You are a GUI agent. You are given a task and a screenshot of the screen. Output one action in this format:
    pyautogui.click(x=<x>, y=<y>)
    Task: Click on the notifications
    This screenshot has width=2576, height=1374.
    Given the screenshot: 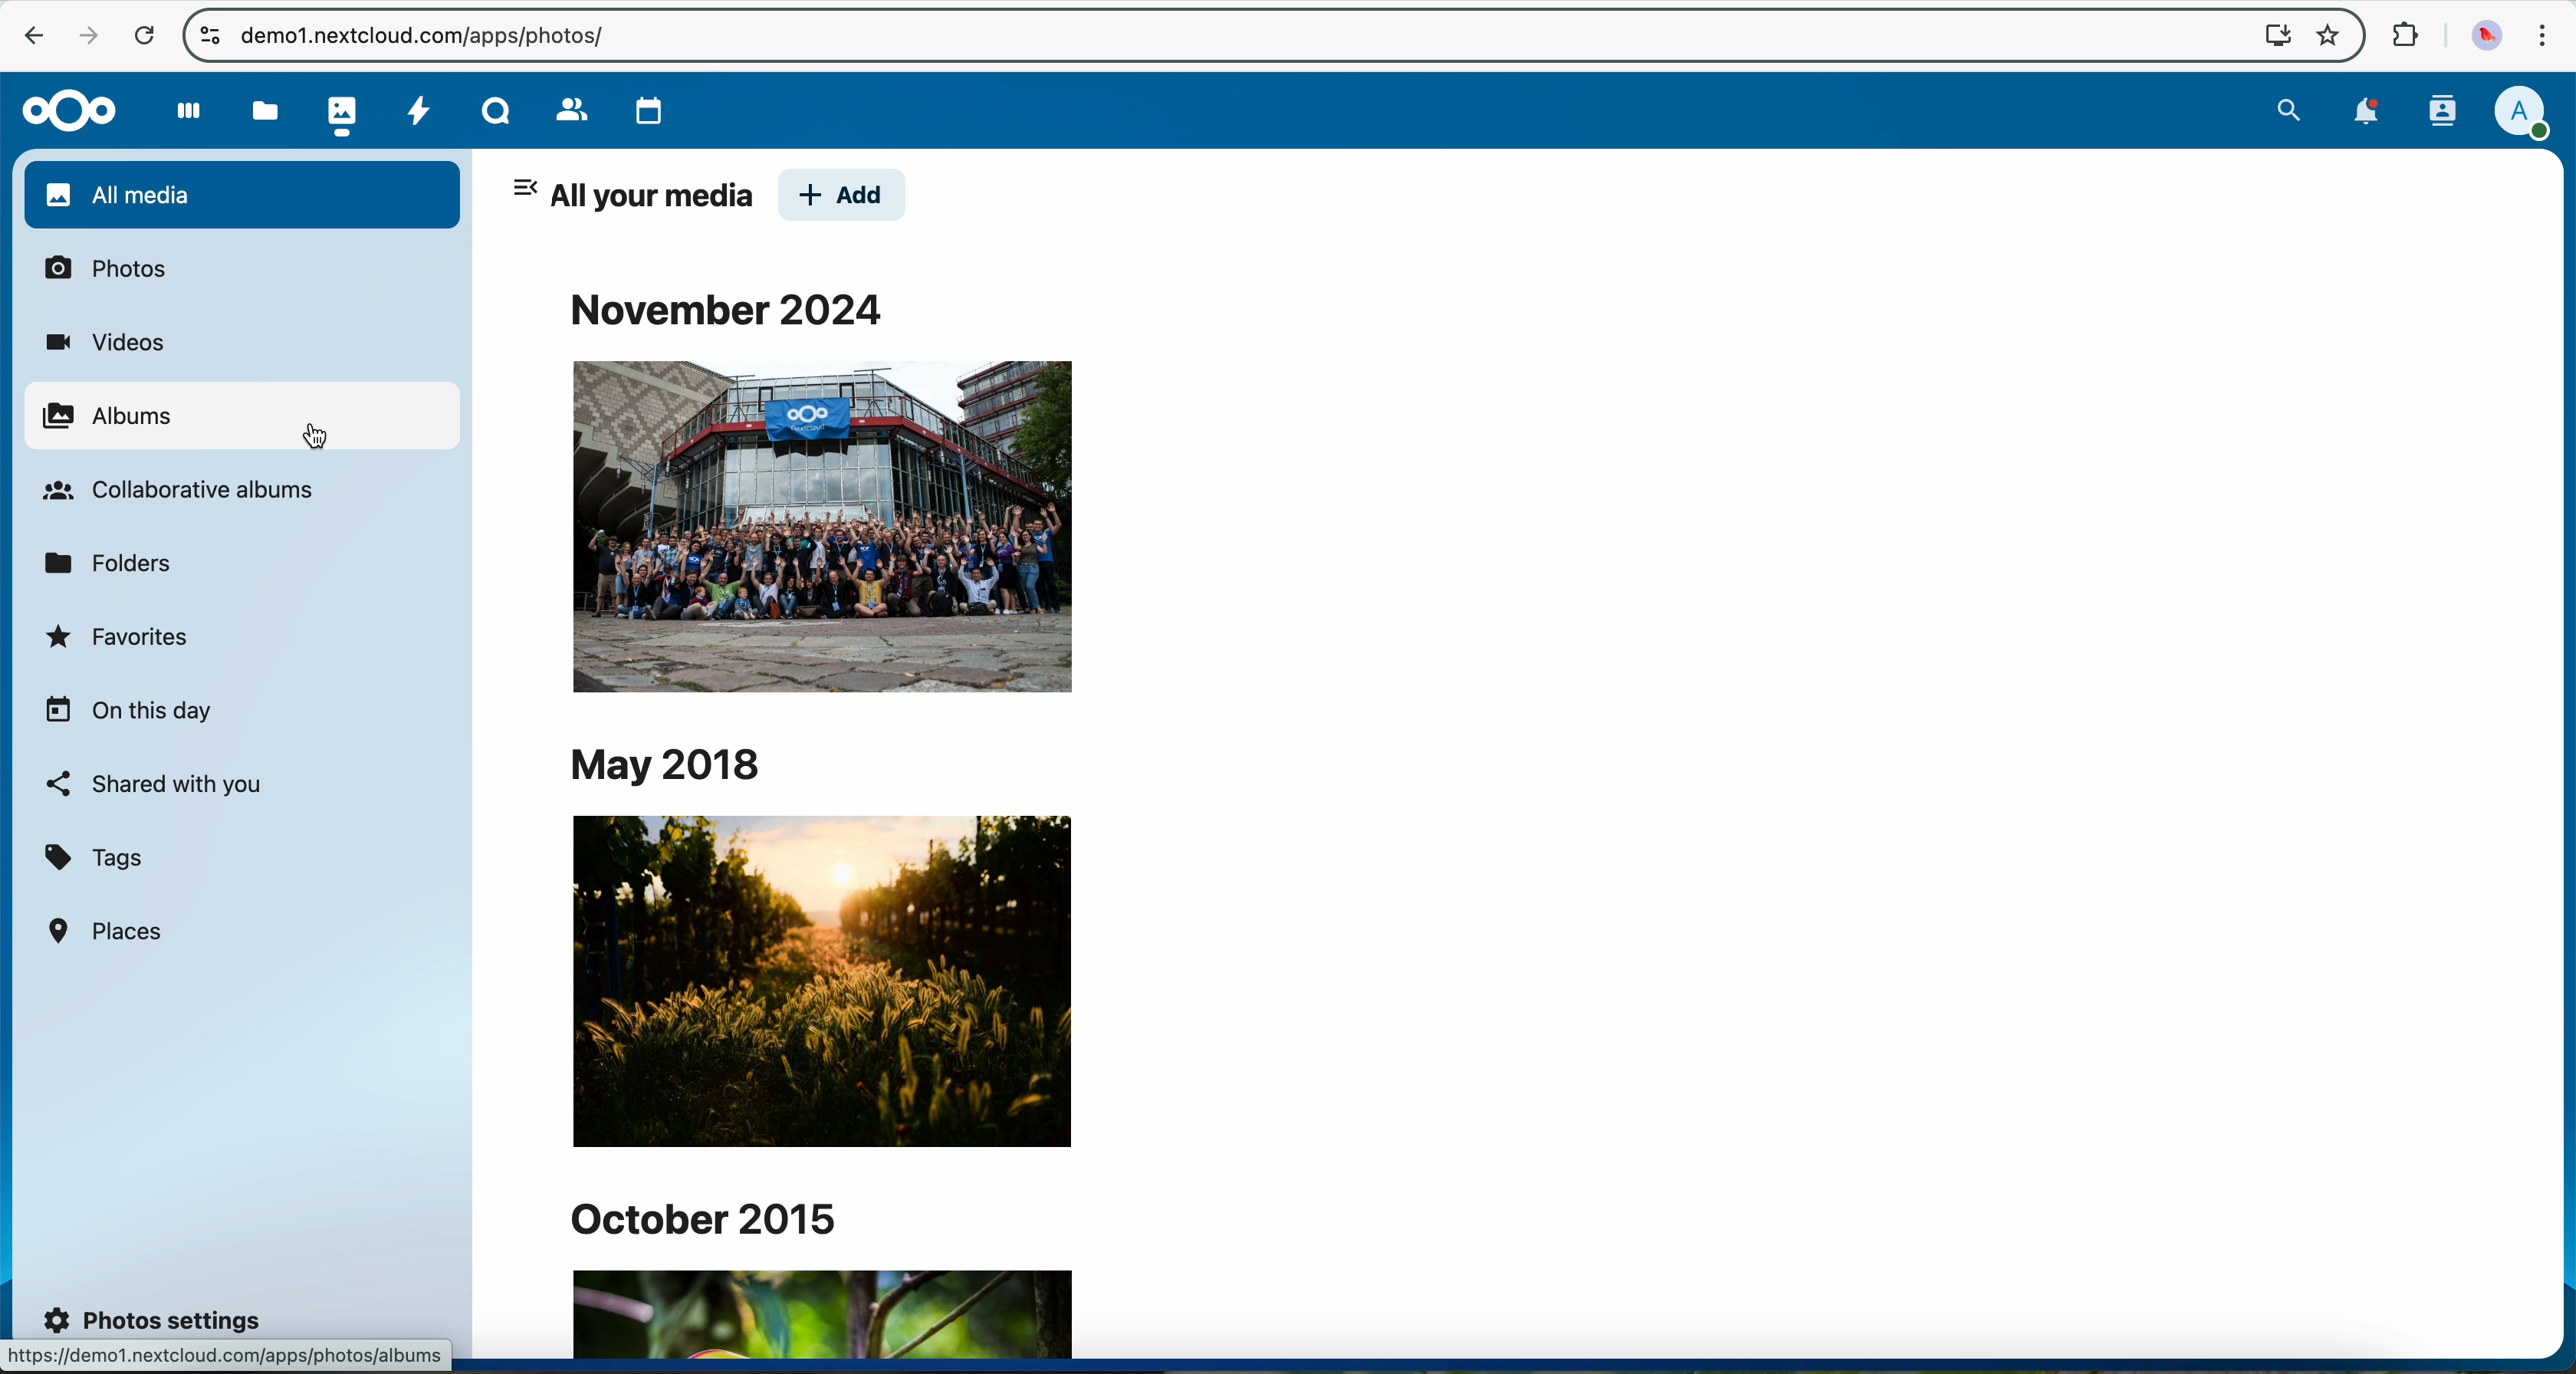 What is the action you would take?
    pyautogui.click(x=2360, y=113)
    